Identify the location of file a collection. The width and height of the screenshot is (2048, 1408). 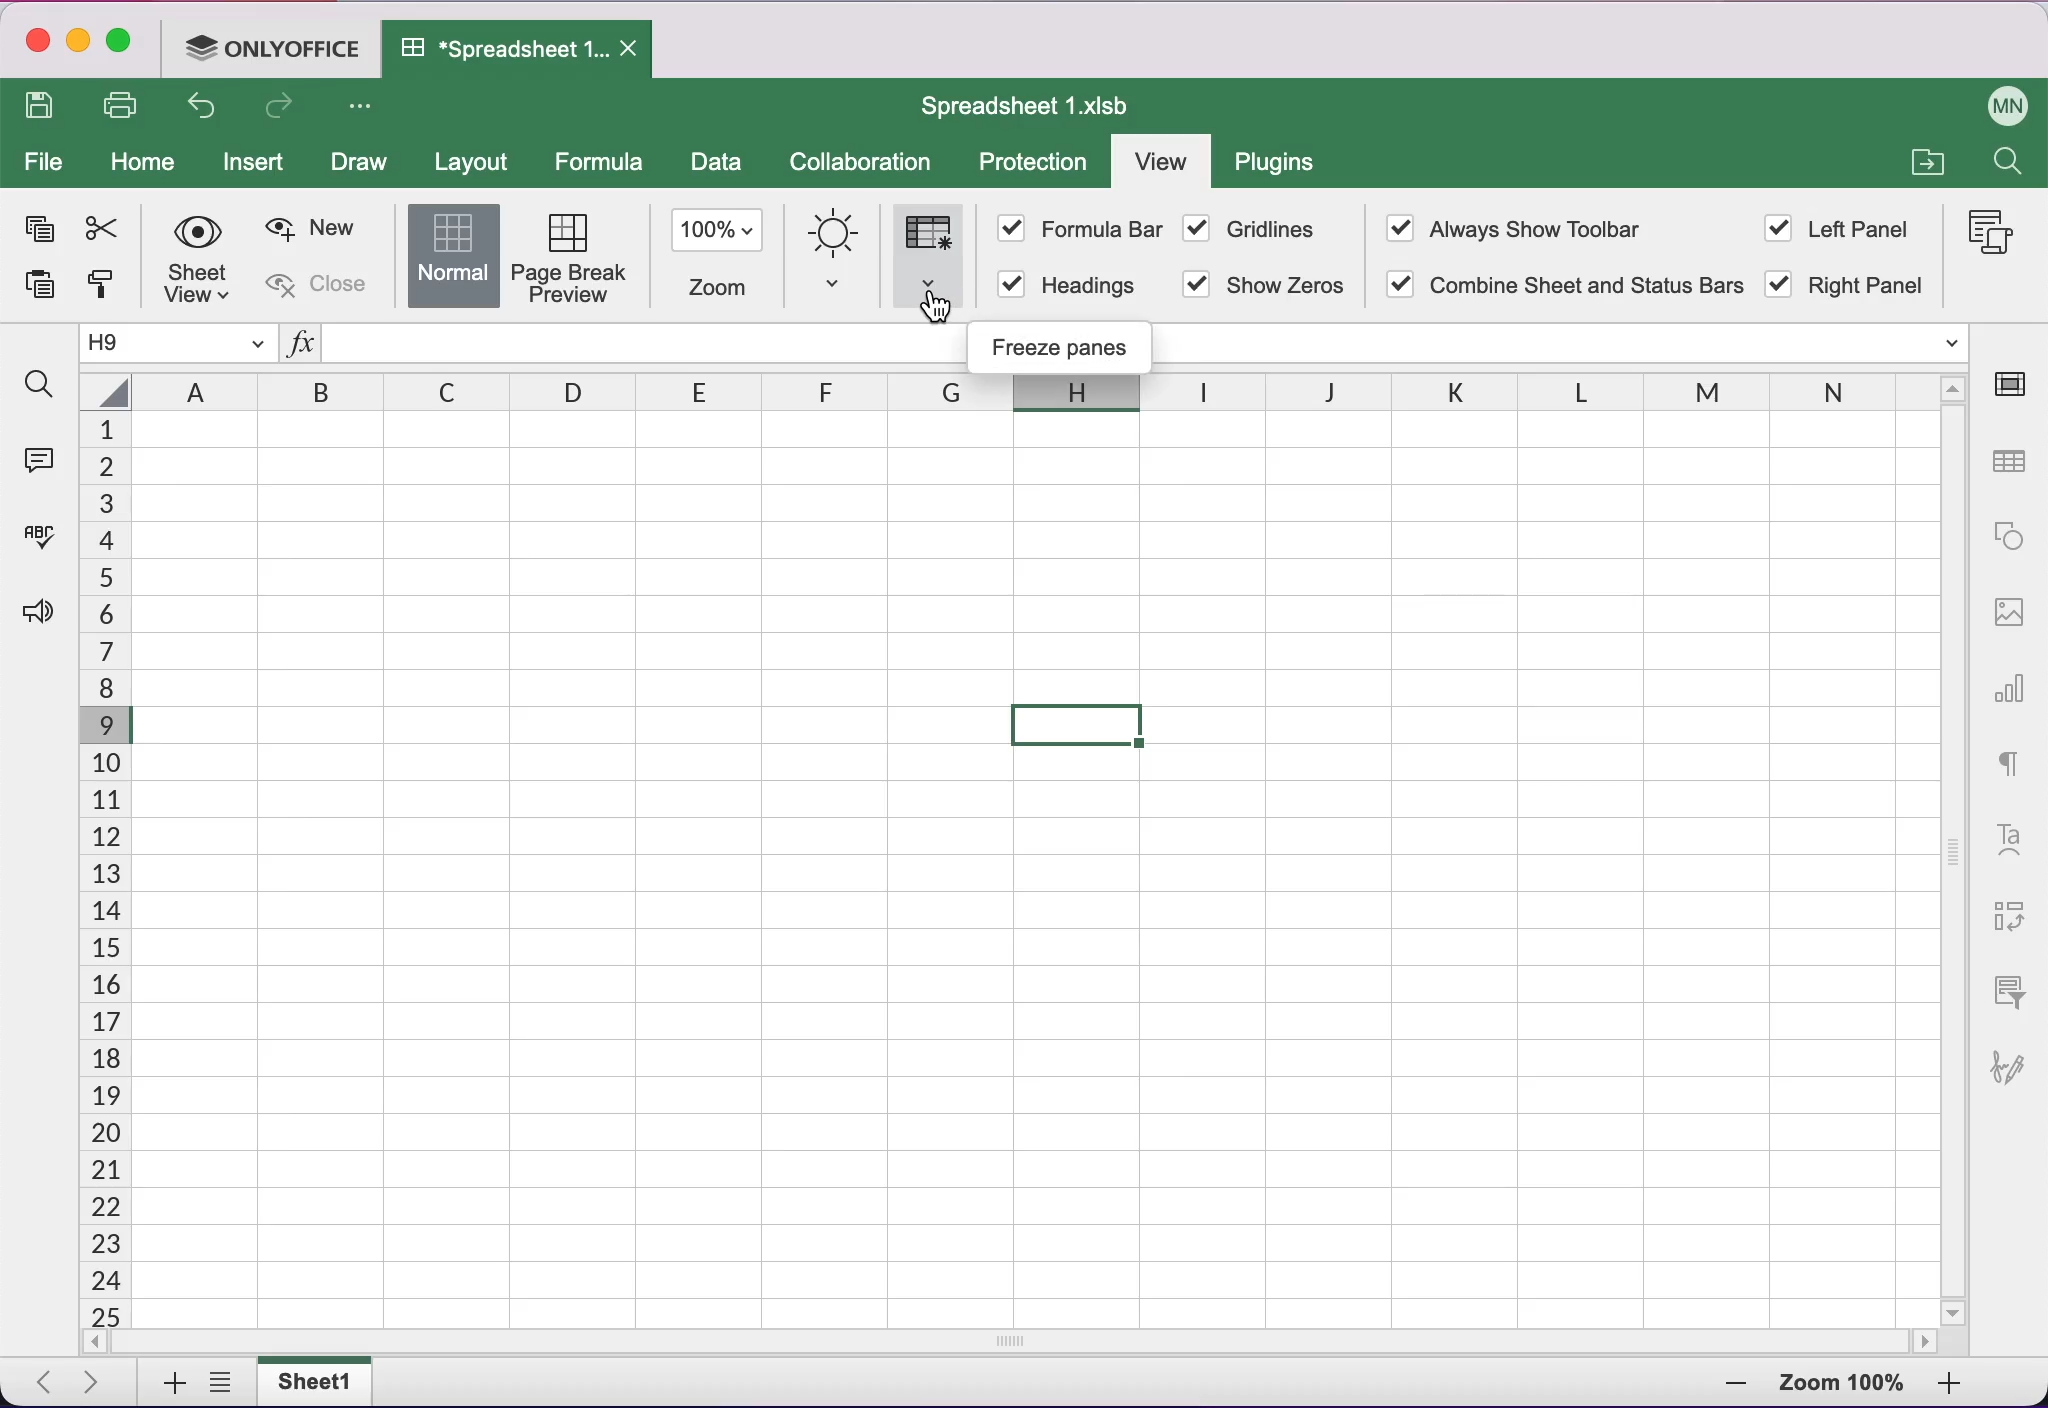
(1925, 165).